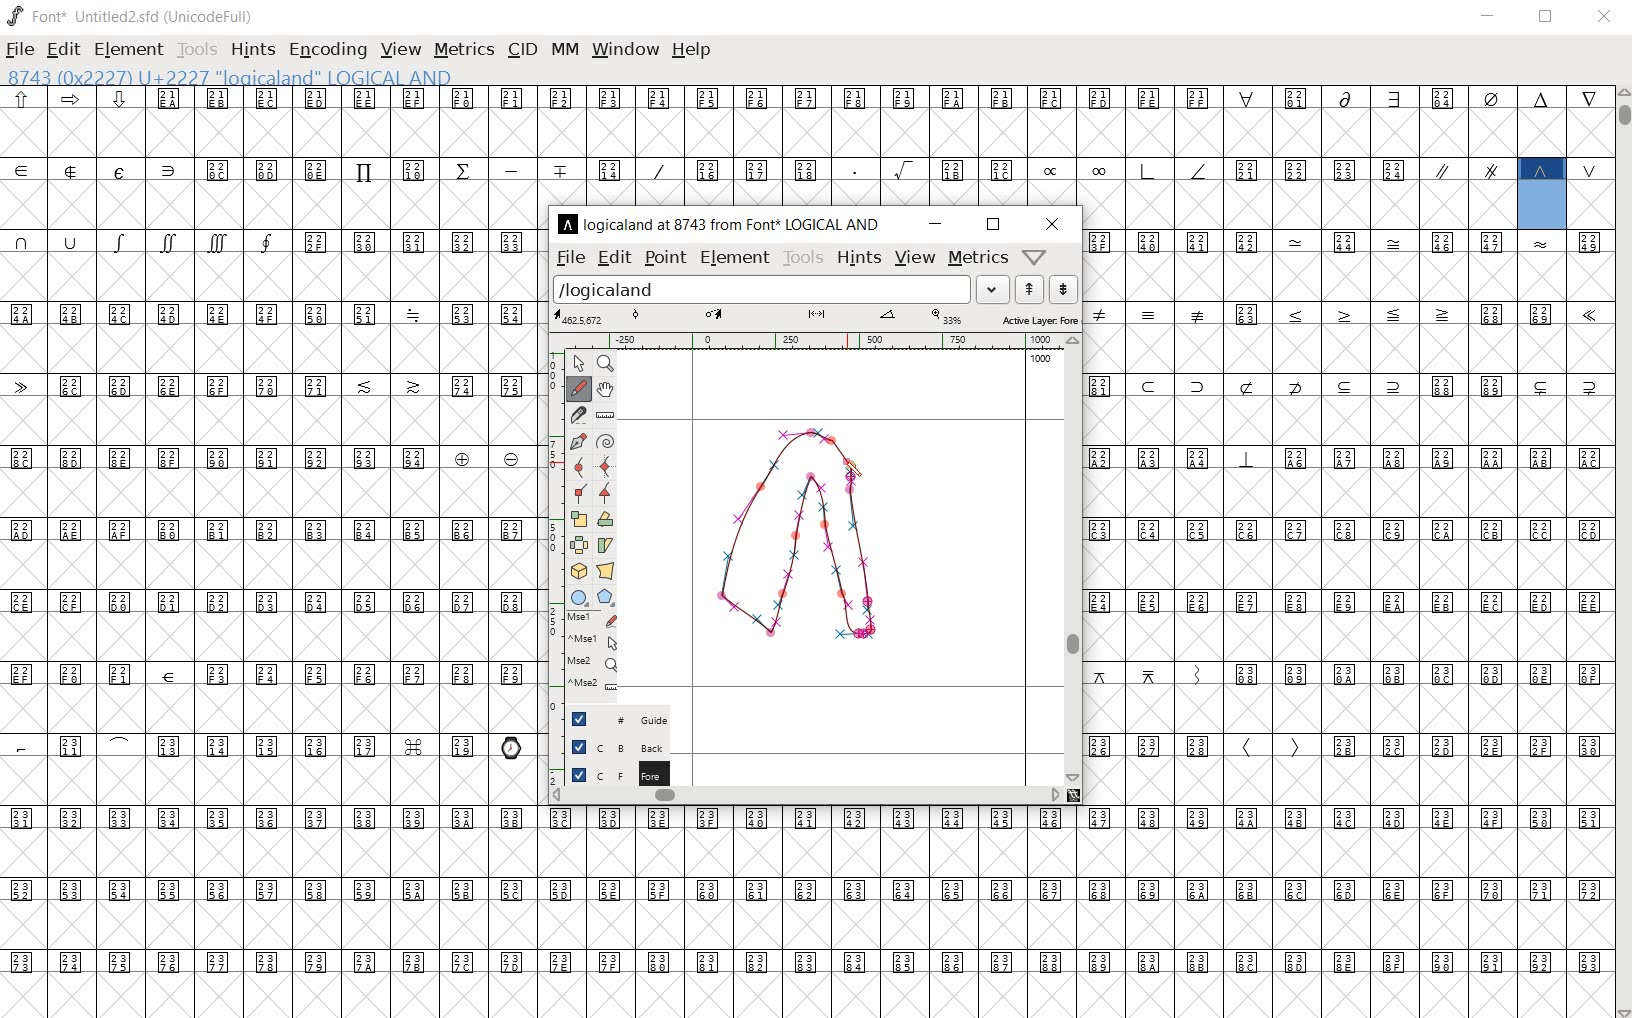 The height and width of the screenshot is (1018, 1632). I want to click on cut splines in two, so click(578, 414).